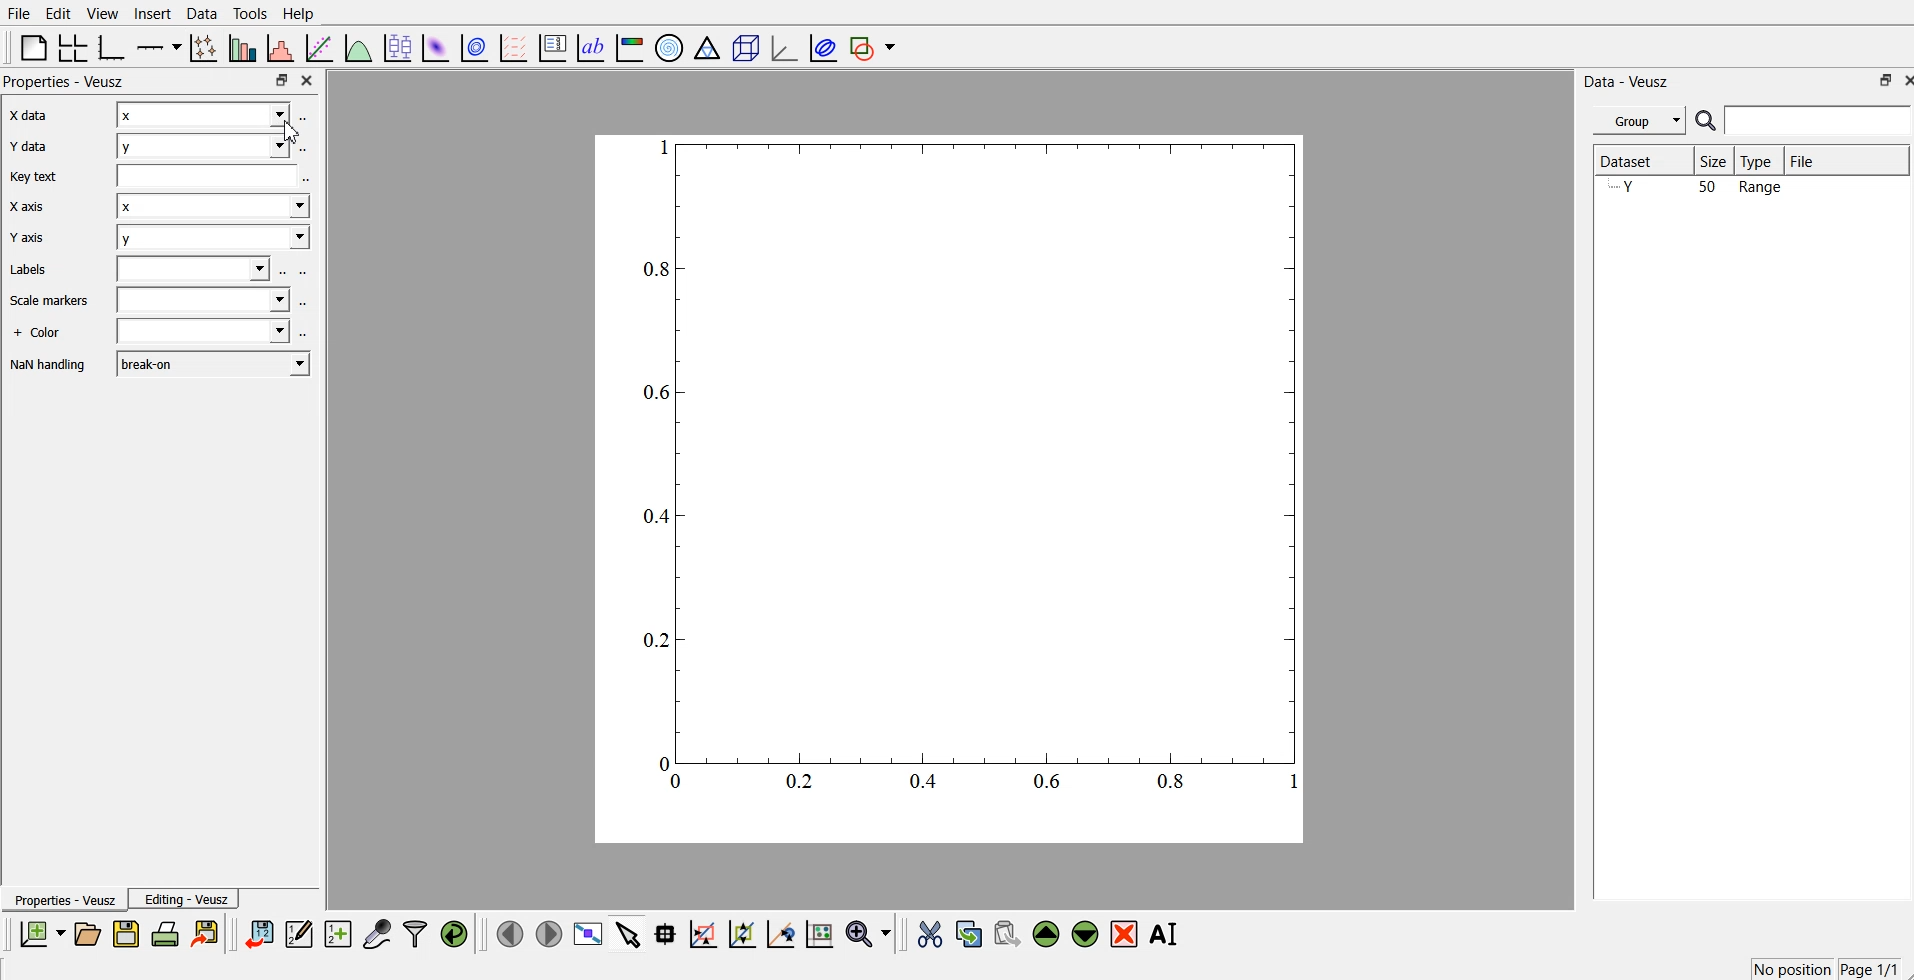 This screenshot has width=1914, height=980. Describe the element at coordinates (204, 116) in the screenshot. I see `x` at that location.